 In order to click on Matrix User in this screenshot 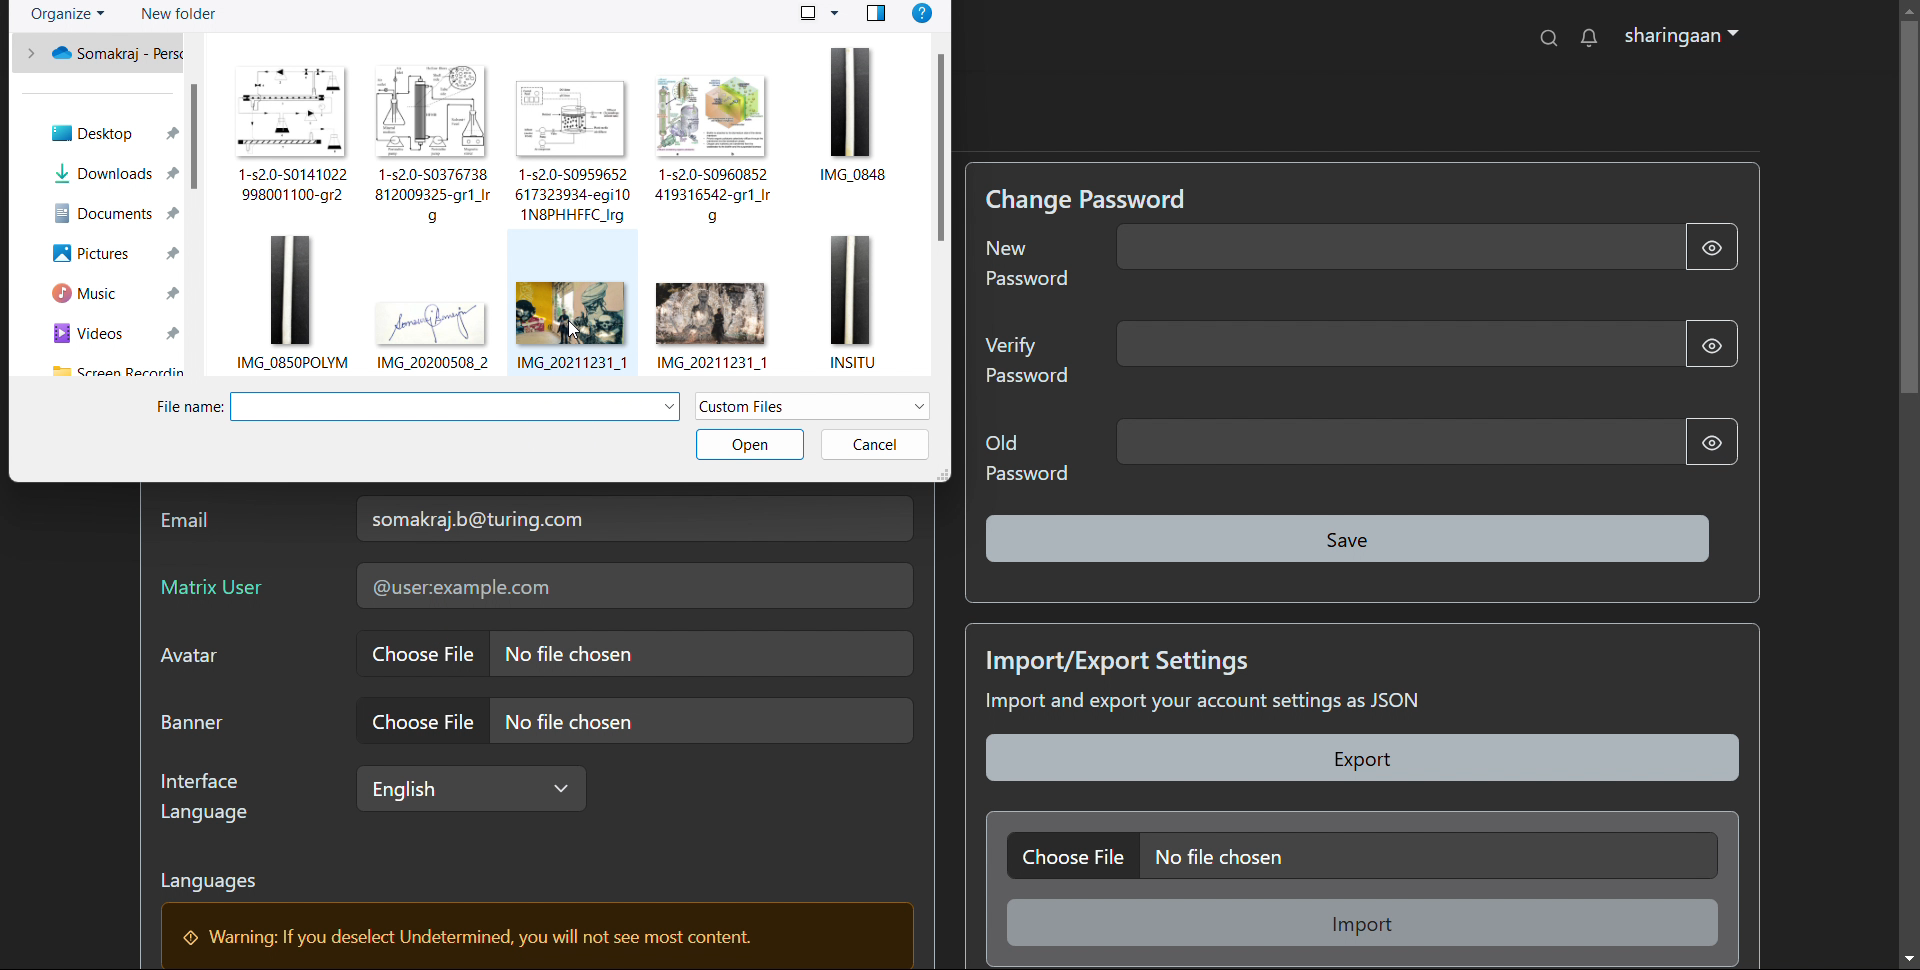, I will do `click(218, 591)`.